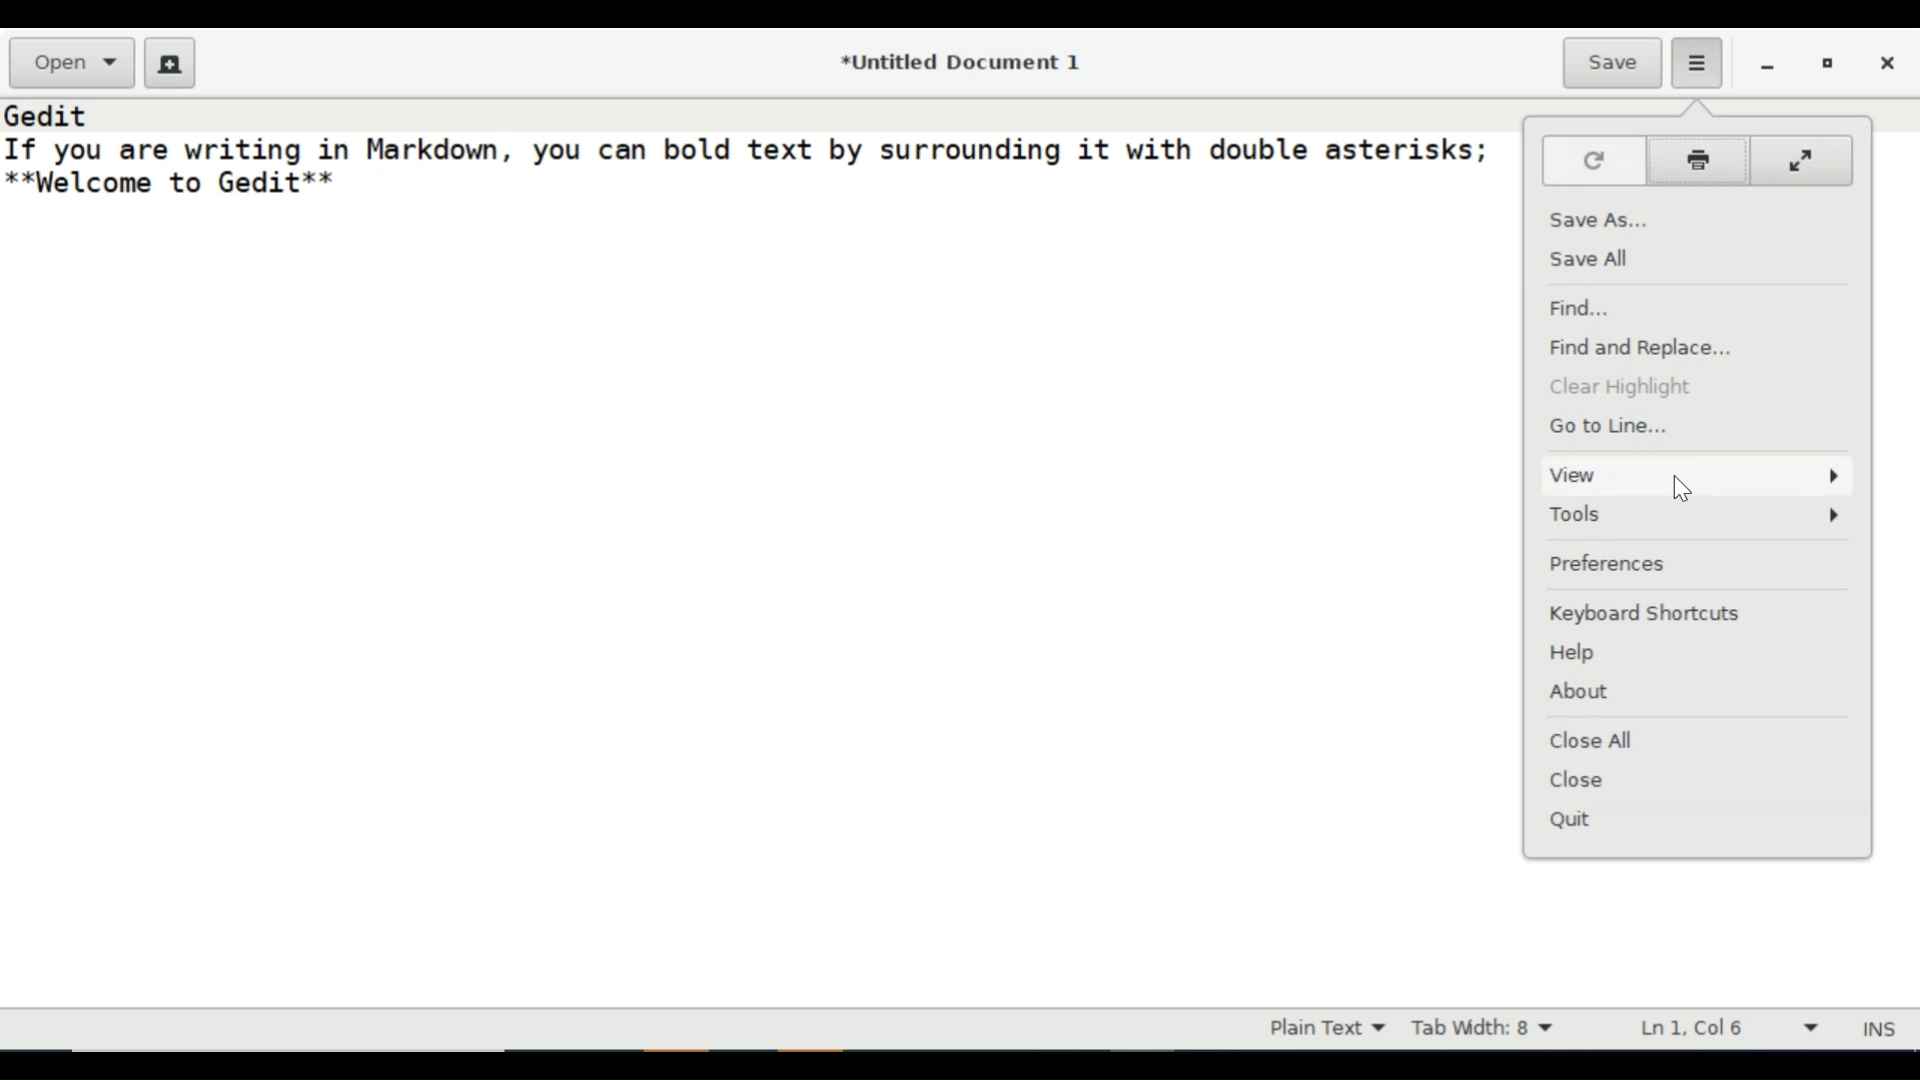  I want to click on Tools, so click(1696, 515).